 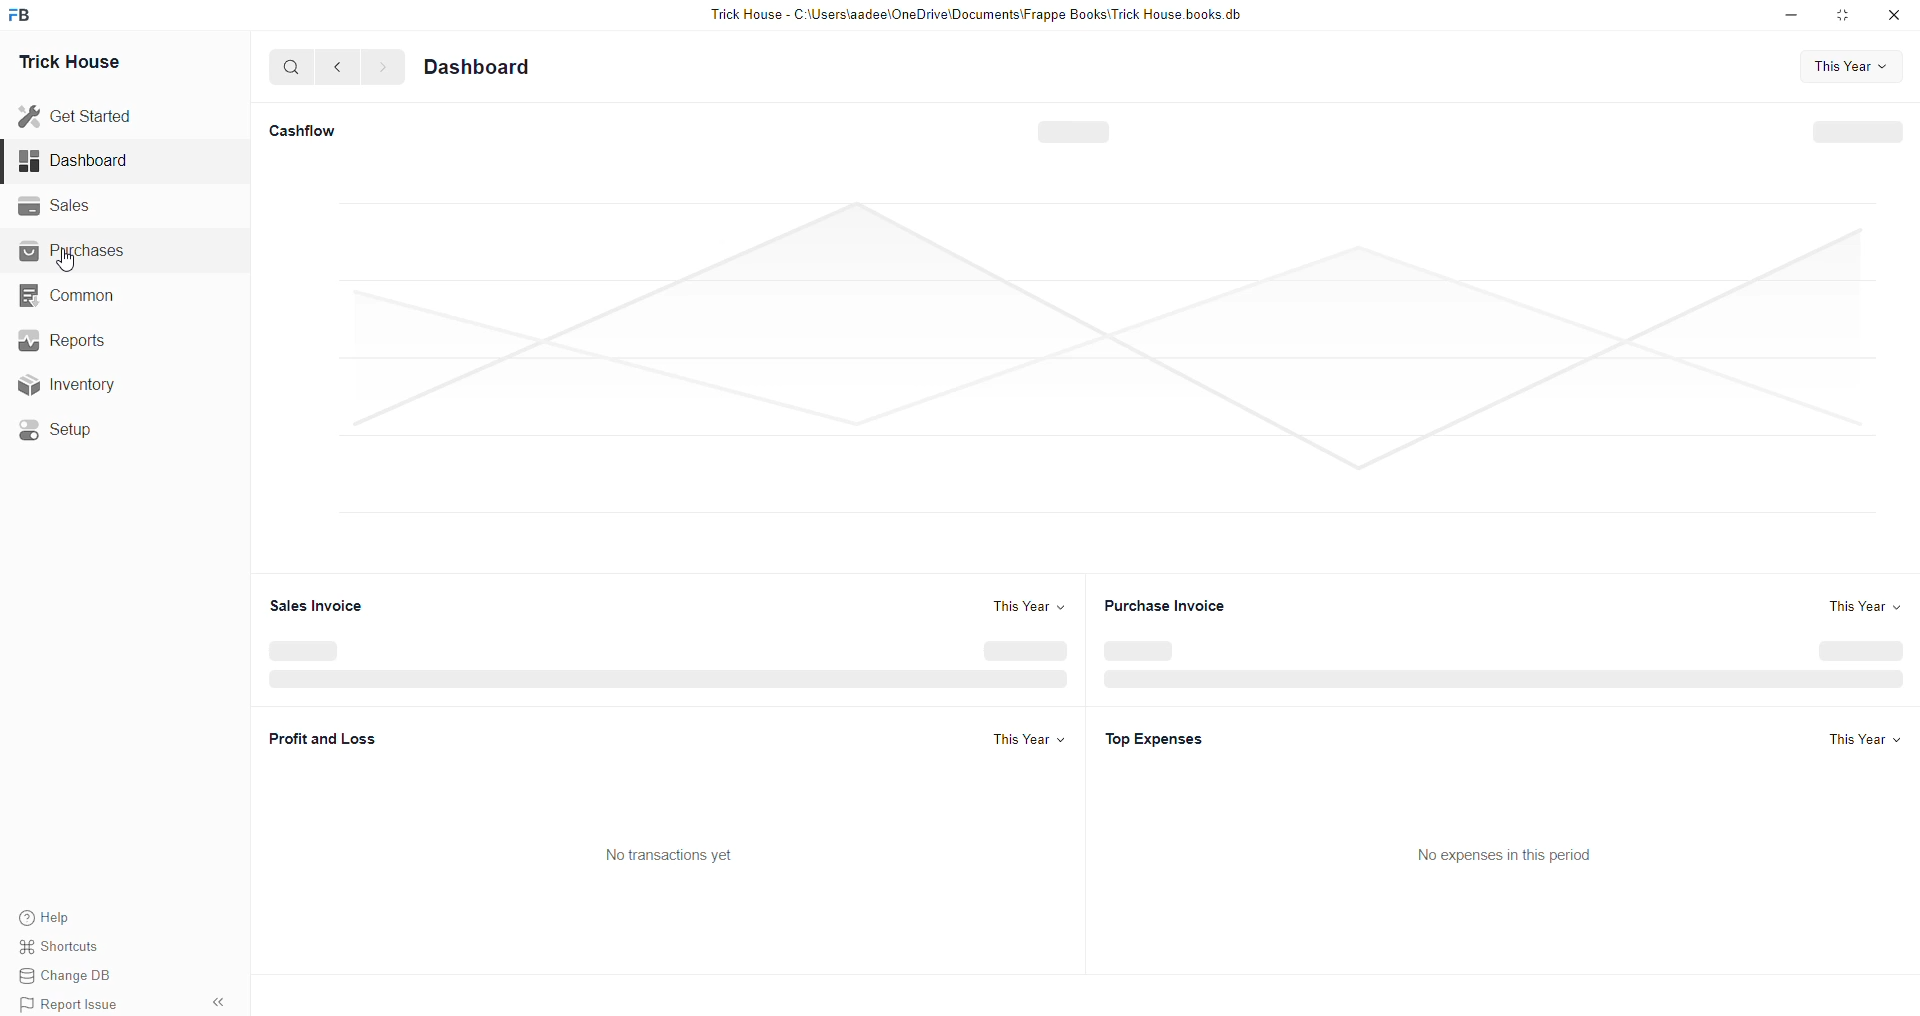 What do you see at coordinates (1894, 15) in the screenshot?
I see `close` at bounding box center [1894, 15].